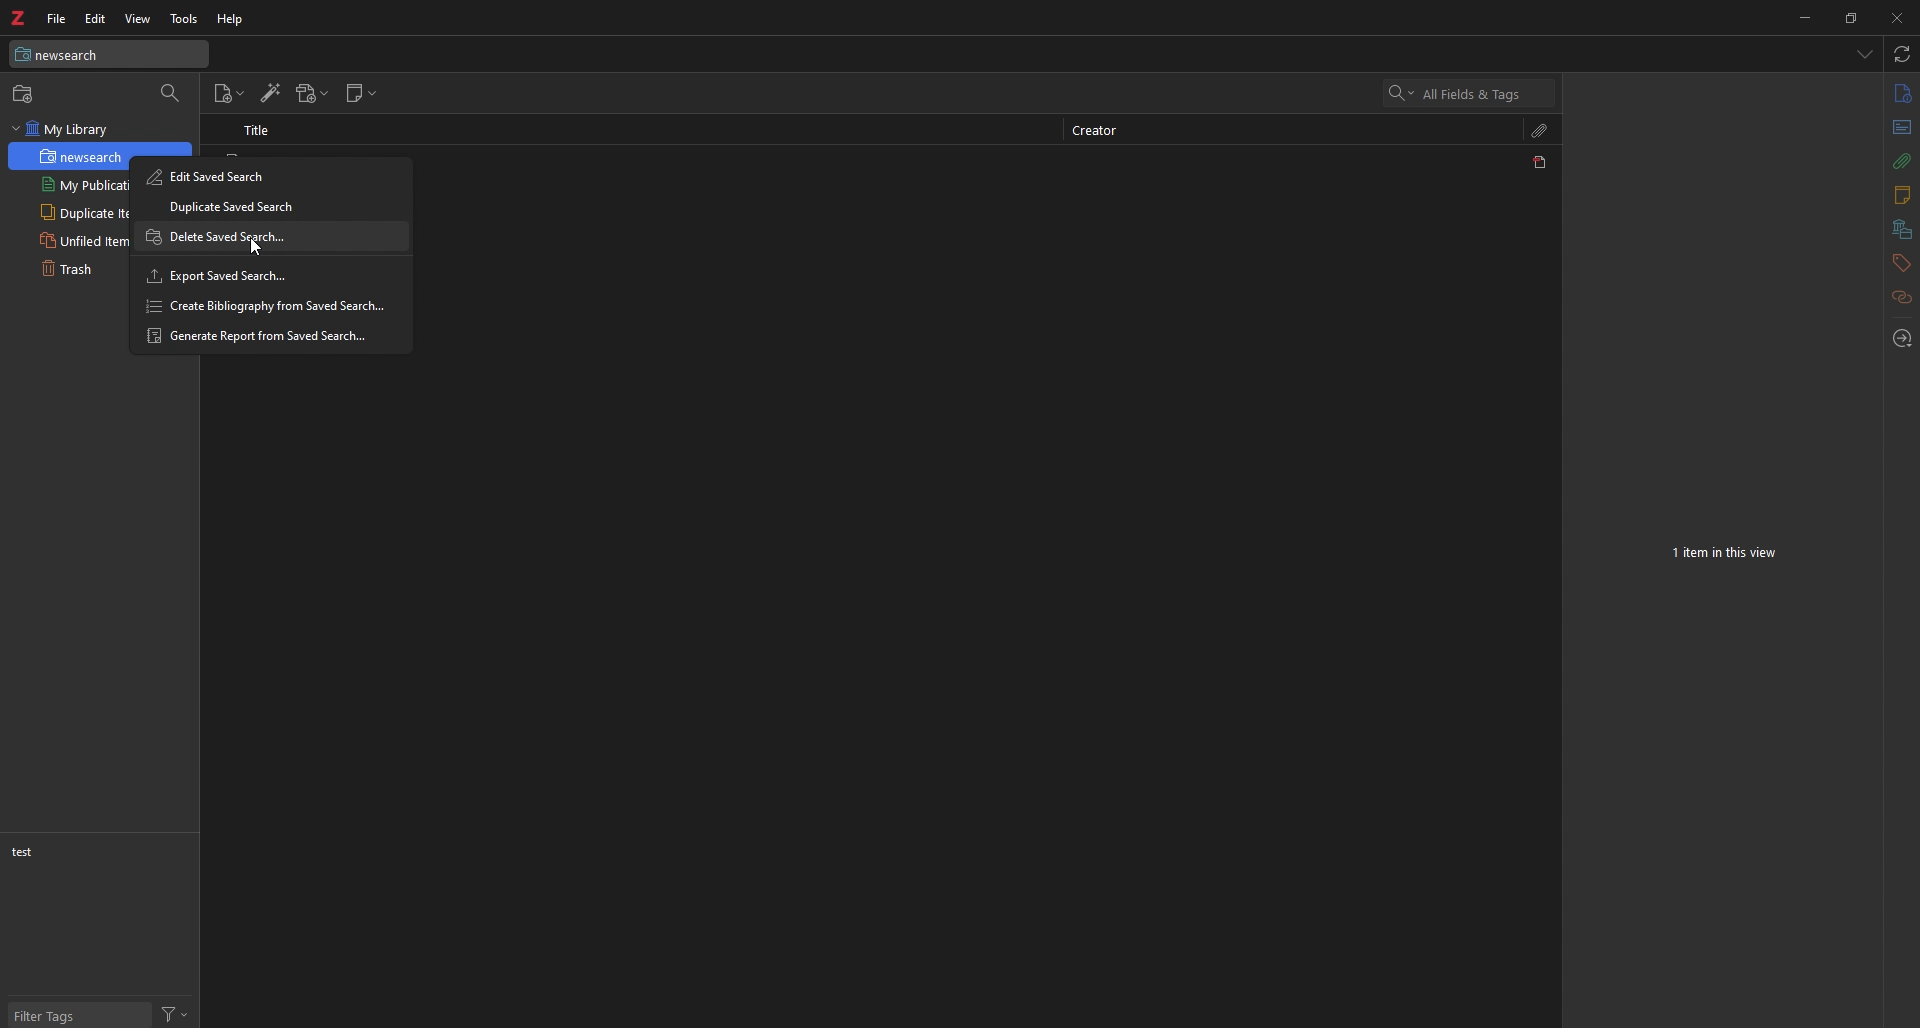 The image size is (1920, 1028). Describe the element at coordinates (1481, 94) in the screenshot. I see `search input` at that location.